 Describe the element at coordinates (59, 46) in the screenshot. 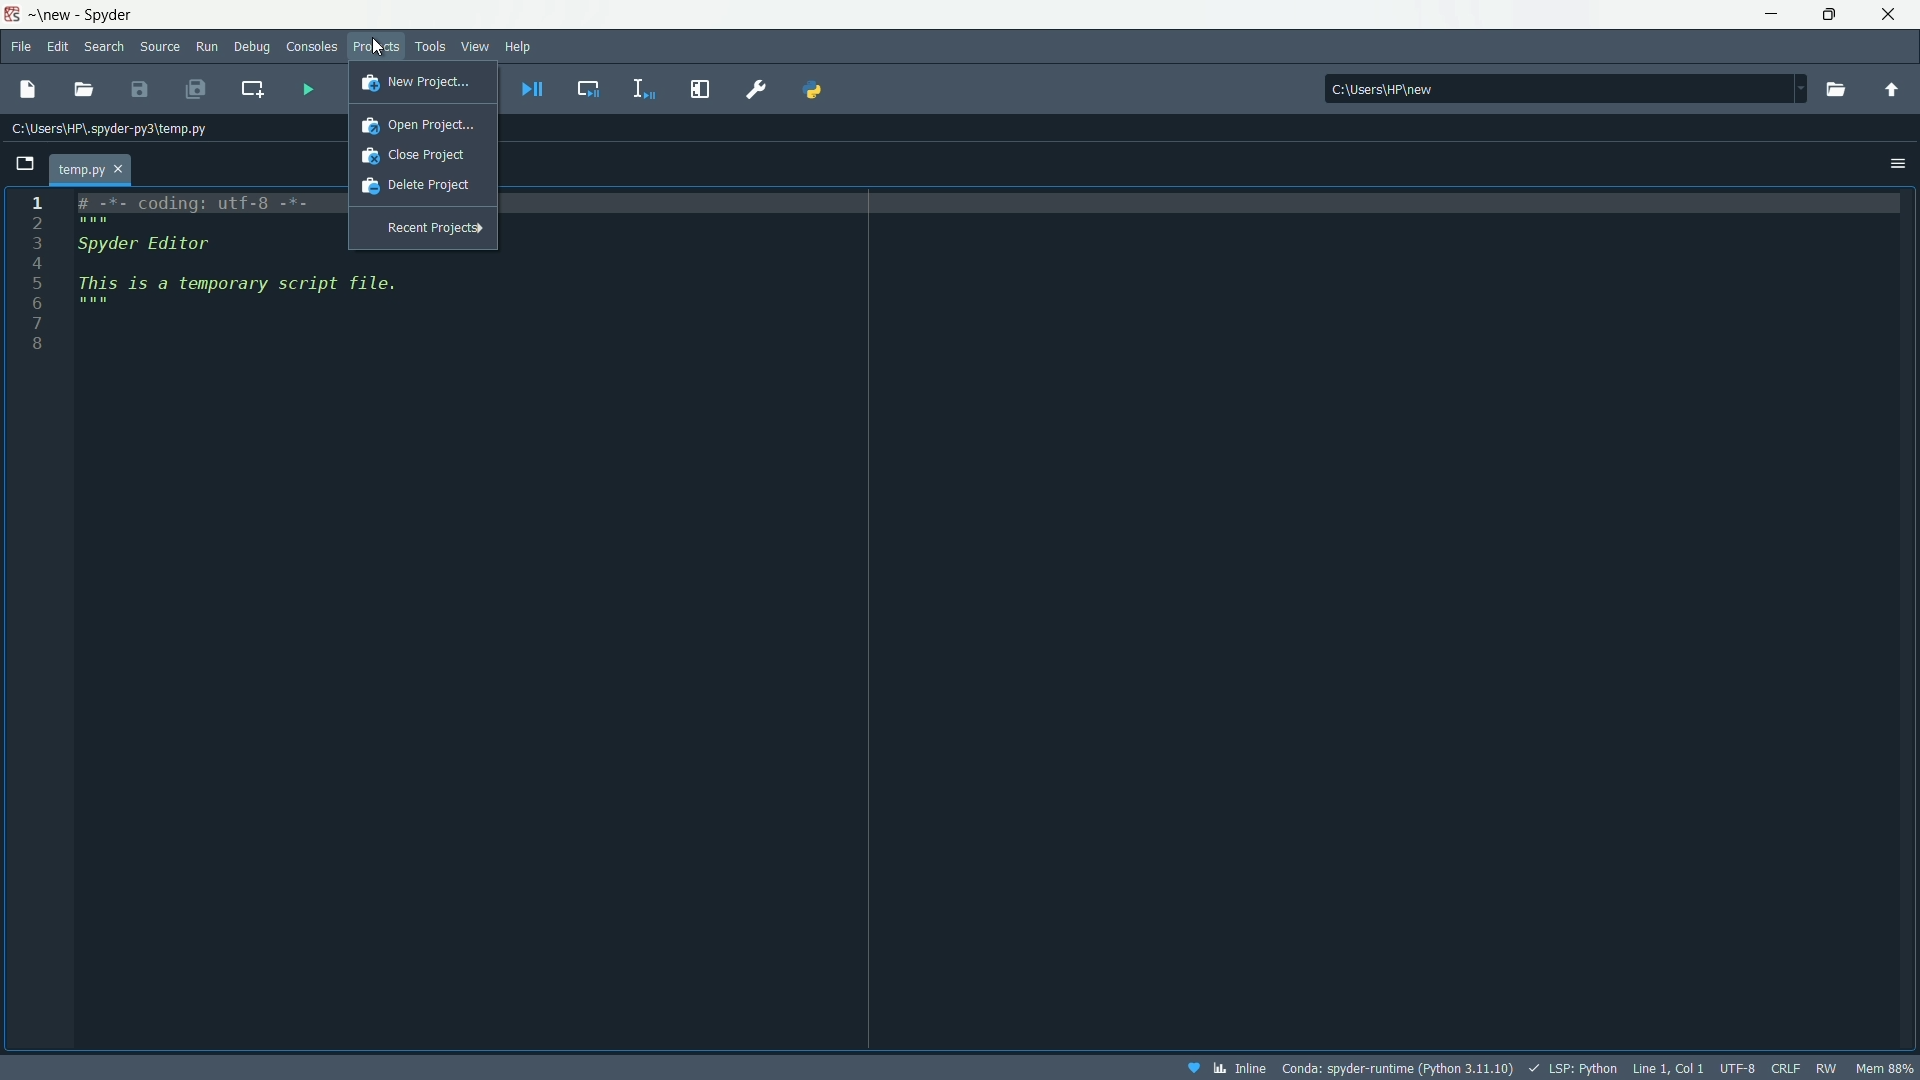

I see `Edit menu` at that location.